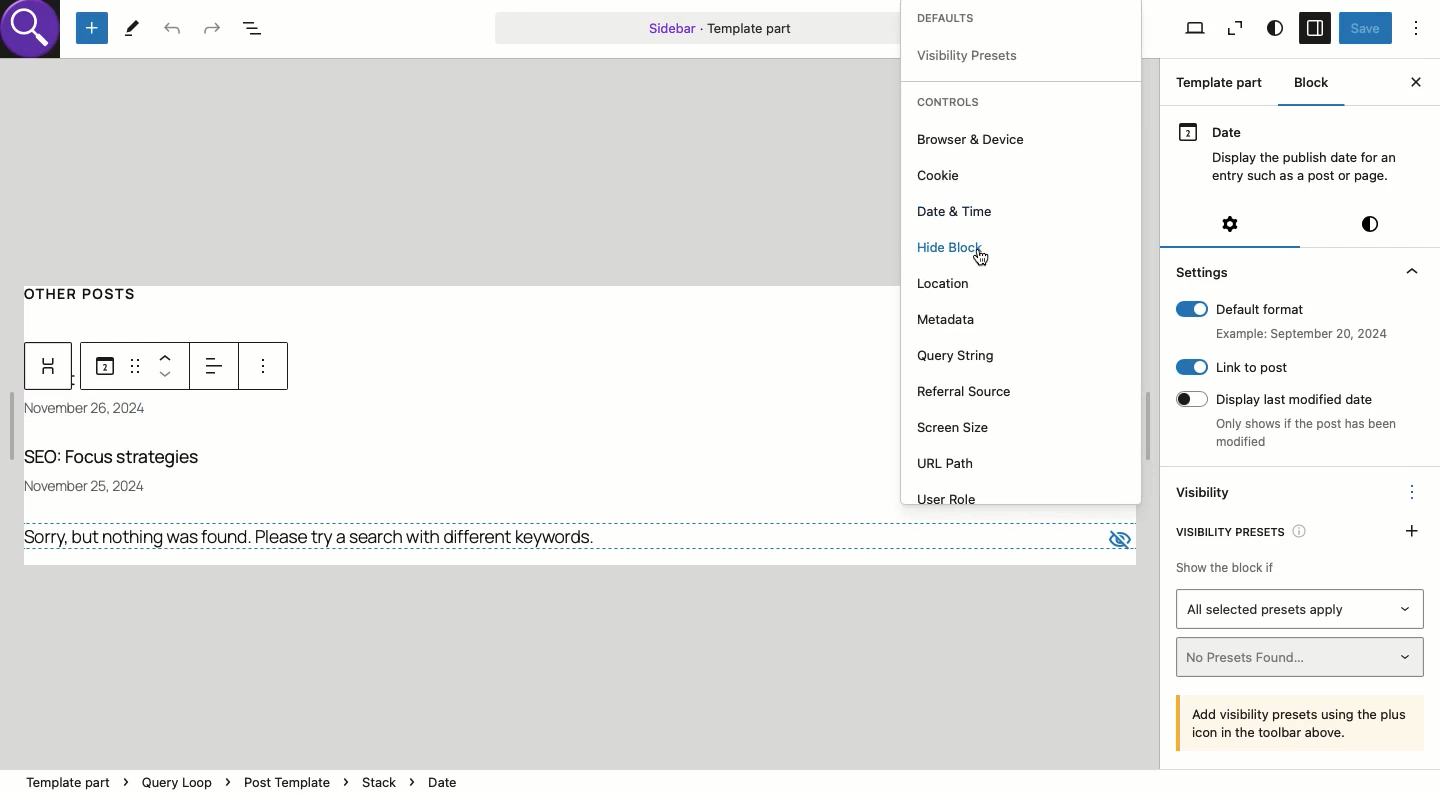 Image resolution: width=1440 pixels, height=794 pixels. Describe the element at coordinates (1285, 397) in the screenshot. I see `Display last modified date` at that location.